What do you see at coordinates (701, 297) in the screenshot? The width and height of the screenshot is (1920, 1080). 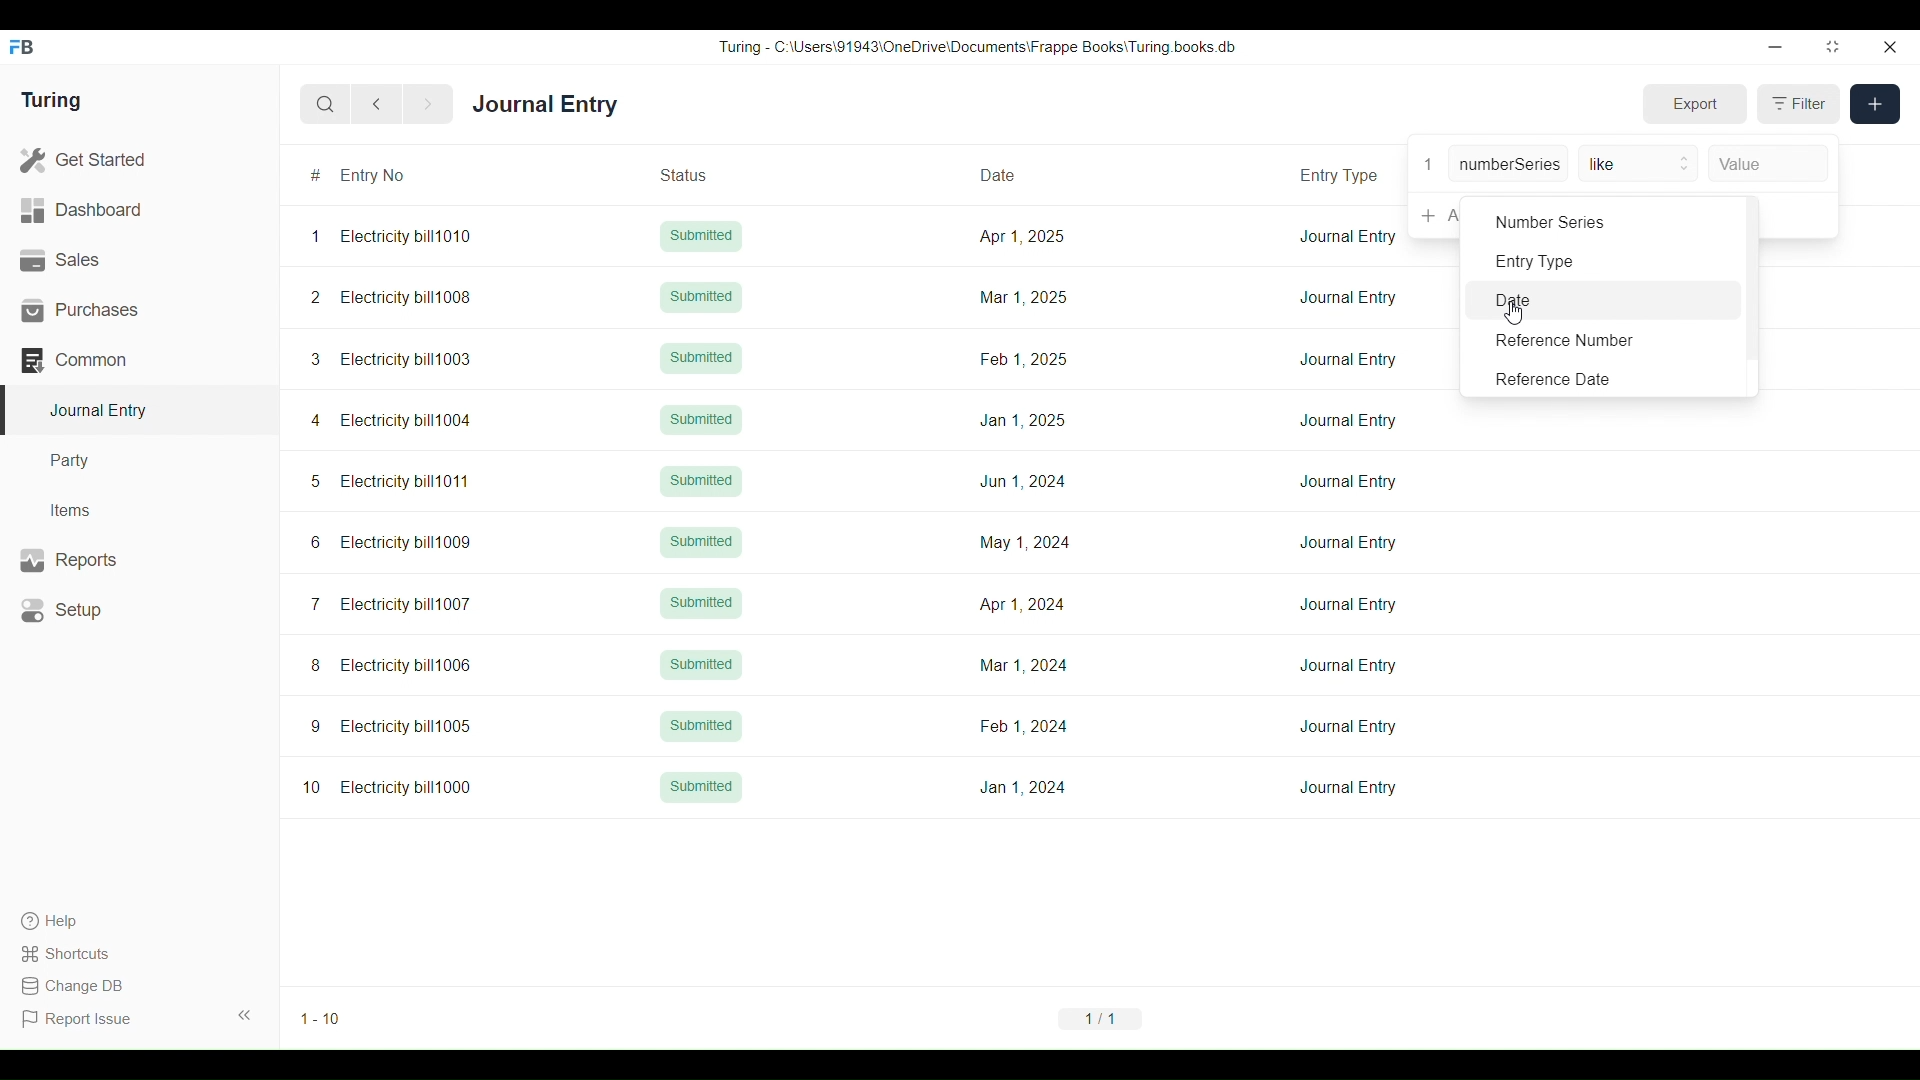 I see `Submitted` at bounding box center [701, 297].